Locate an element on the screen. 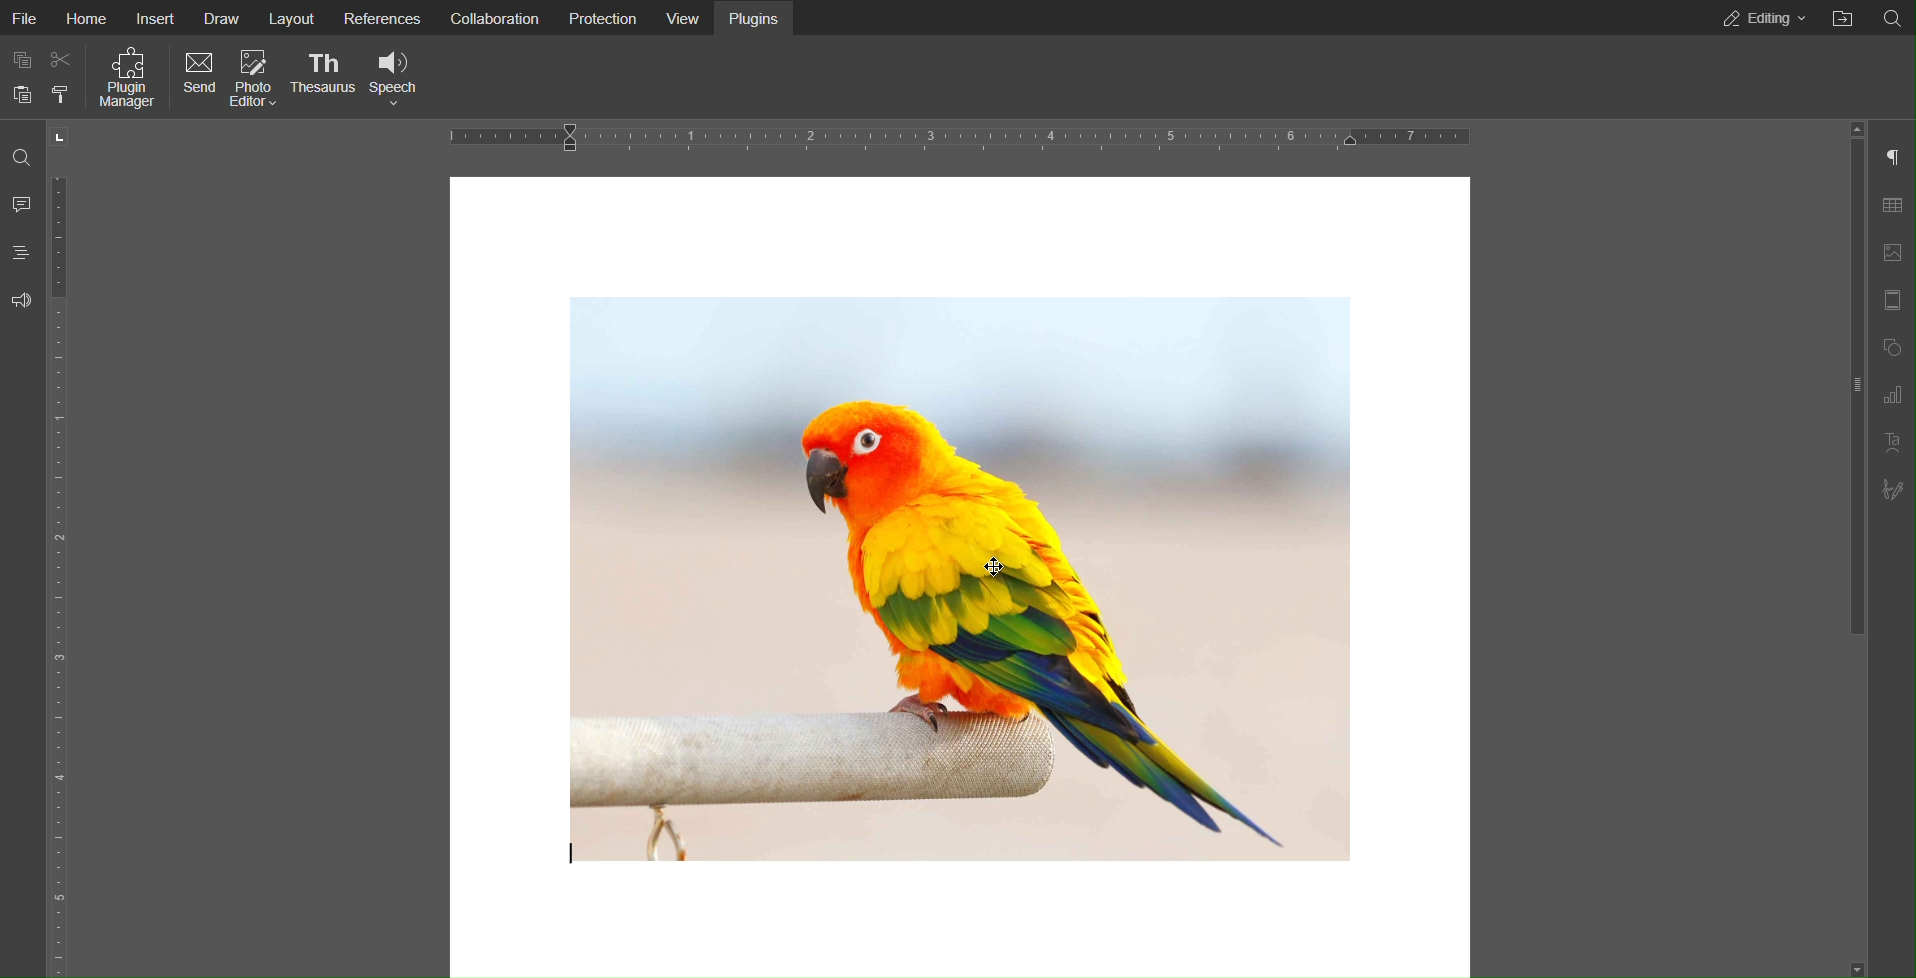 The width and height of the screenshot is (1916, 978). Plugin Manager is located at coordinates (124, 78).